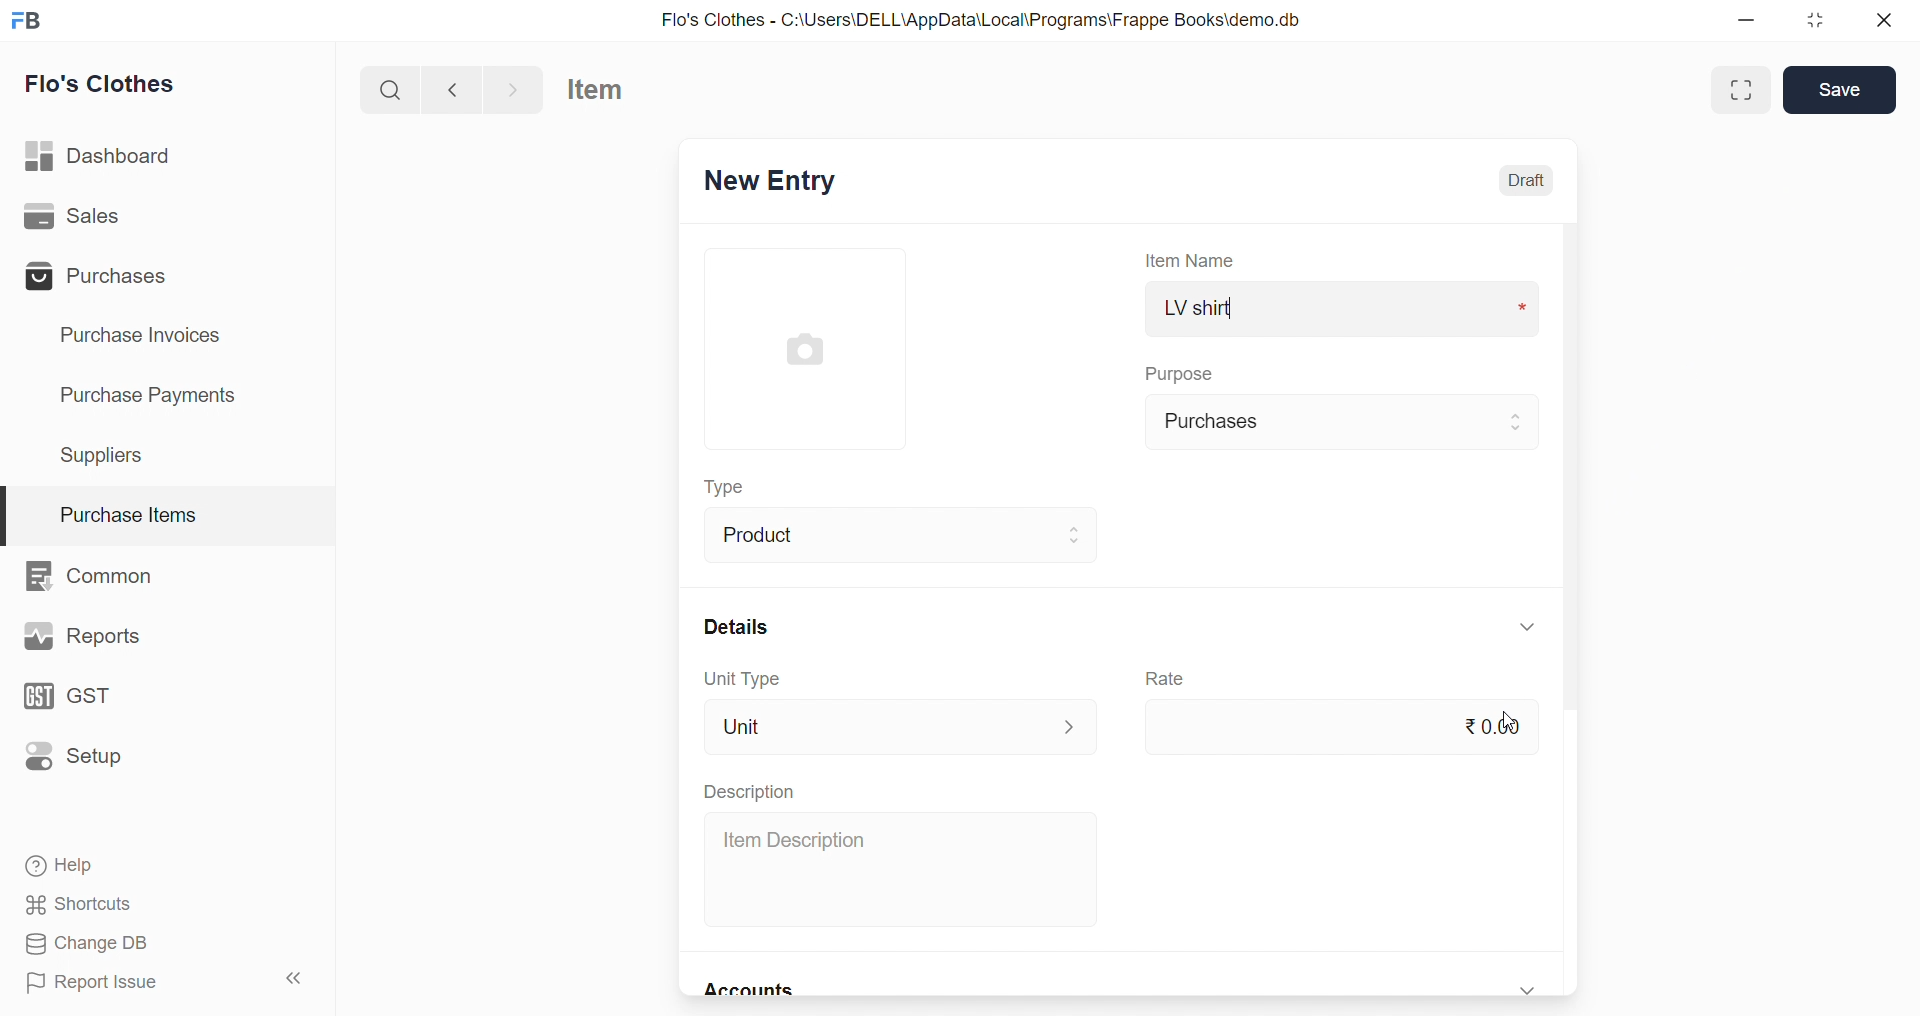 This screenshot has height=1016, width=1920. I want to click on Purpose, so click(1183, 371).